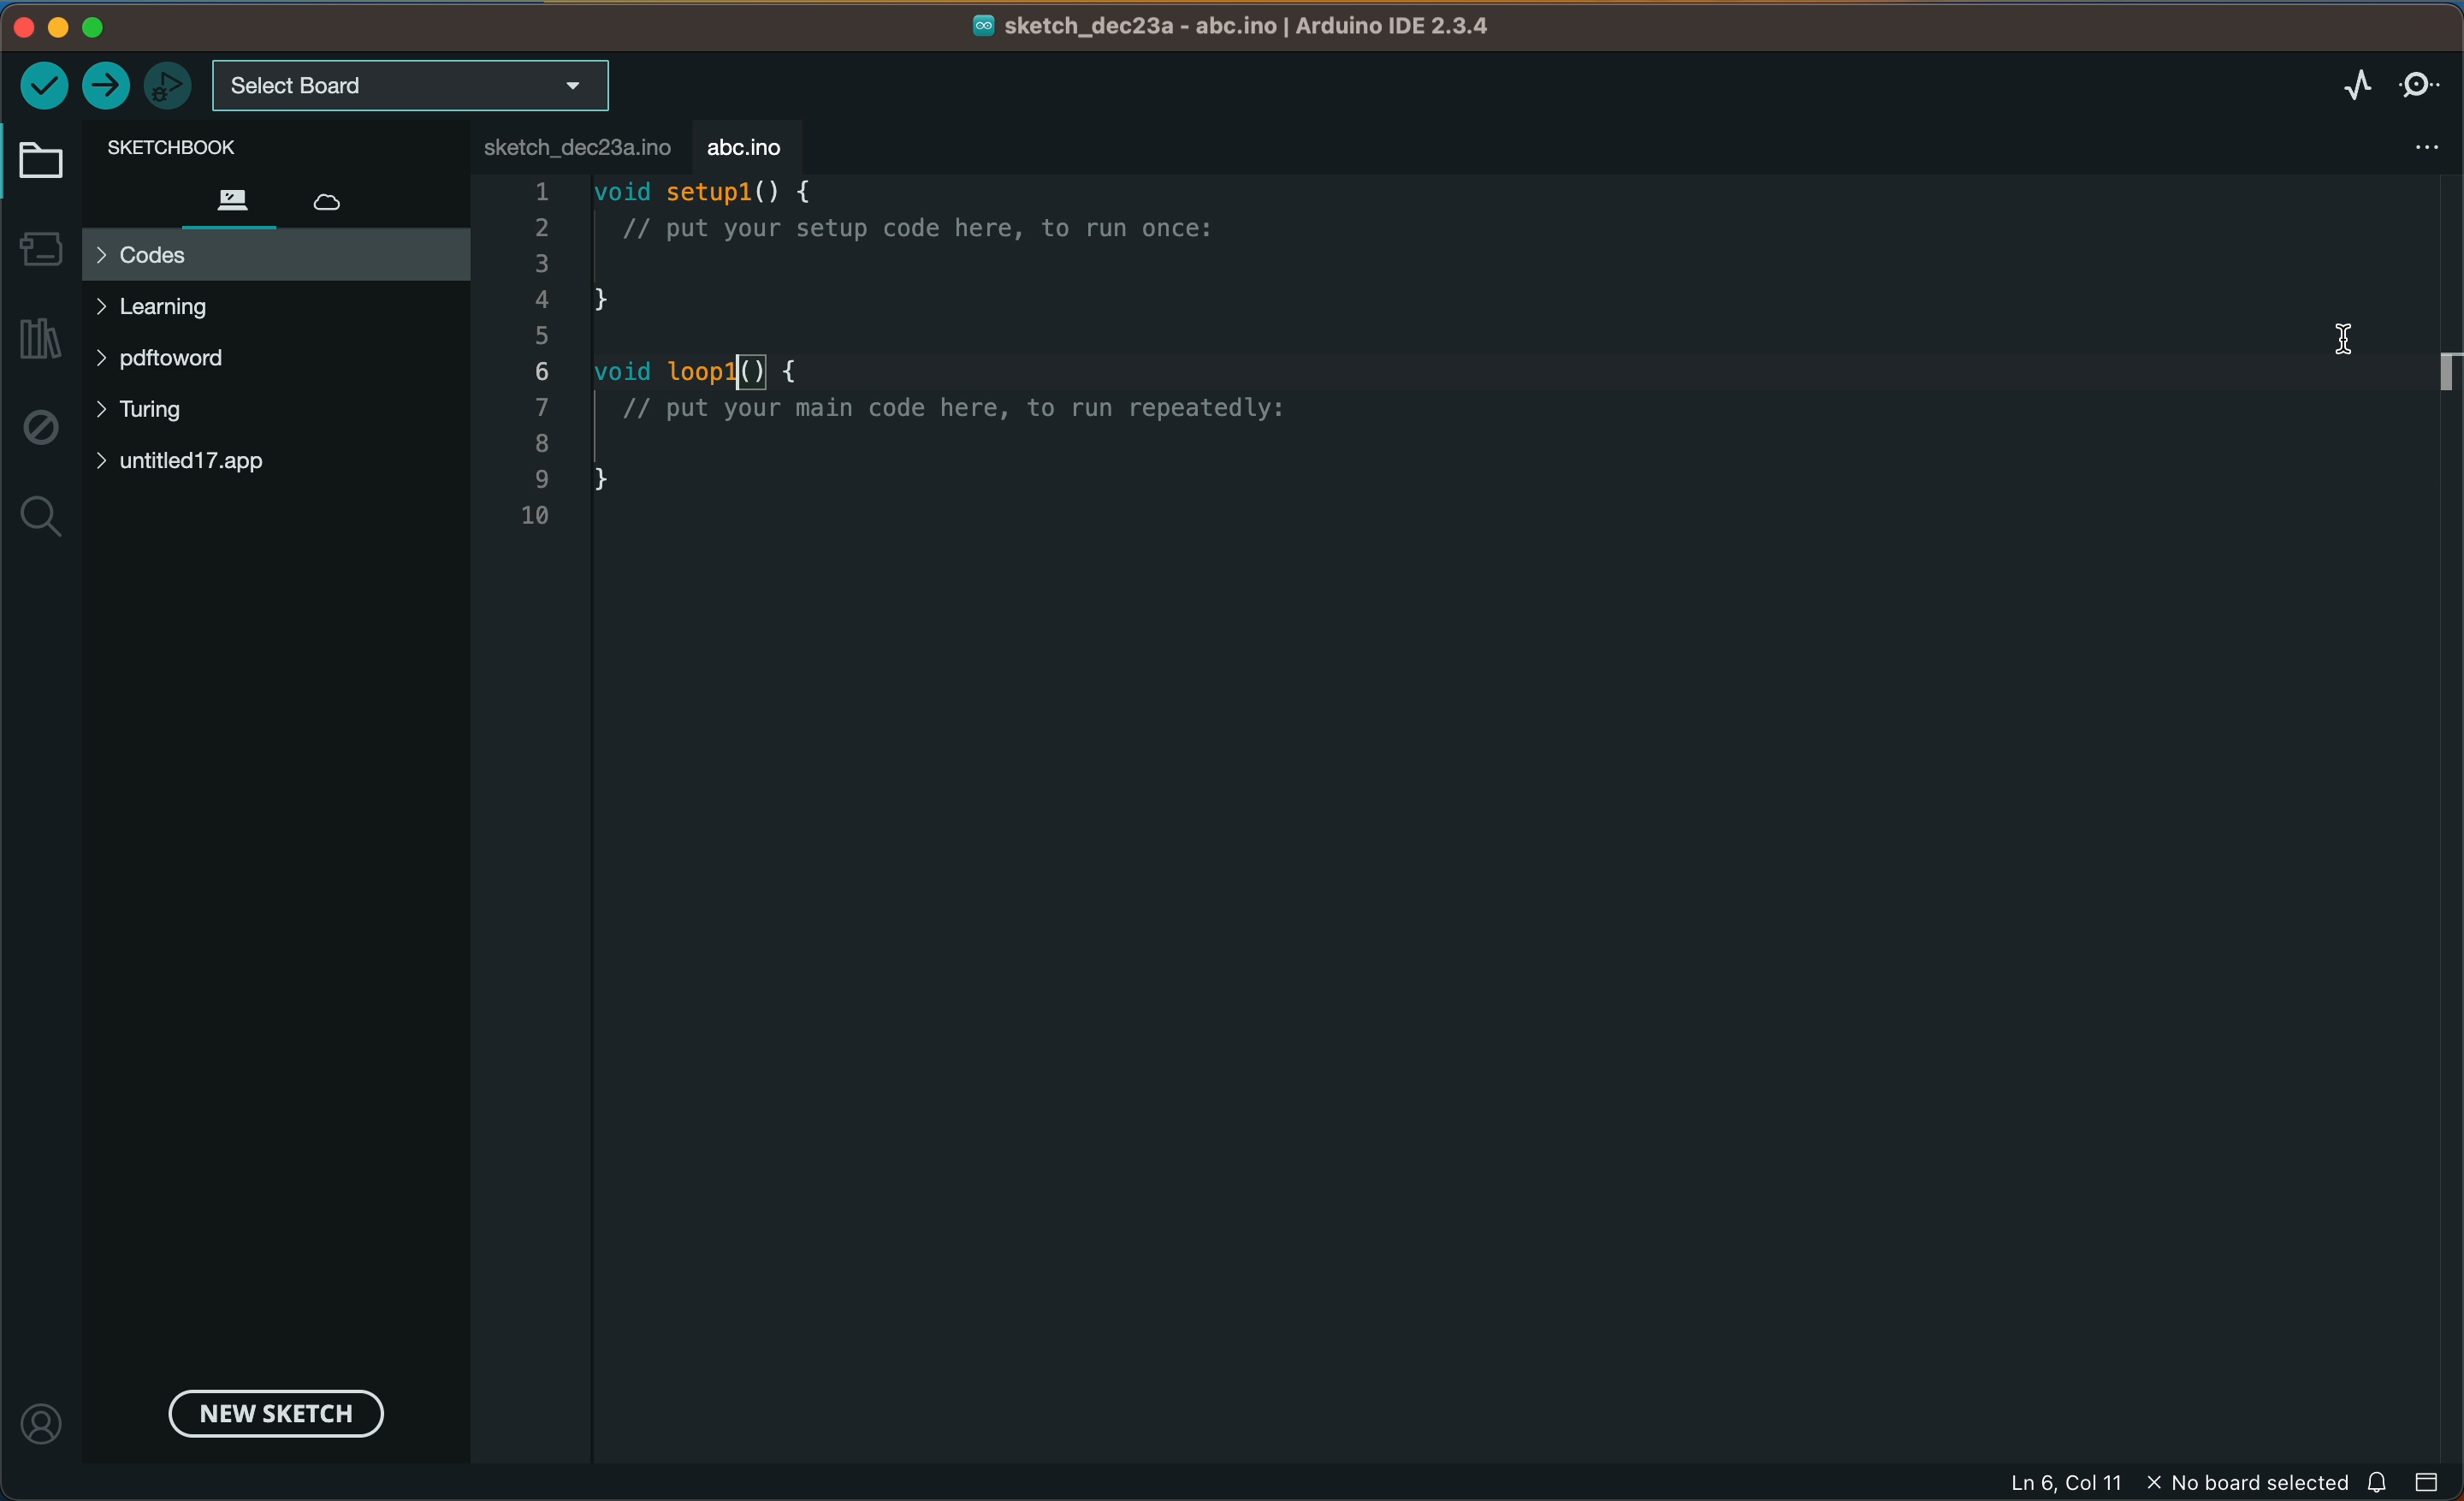  Describe the element at coordinates (2374, 1481) in the screenshot. I see `notification` at that location.